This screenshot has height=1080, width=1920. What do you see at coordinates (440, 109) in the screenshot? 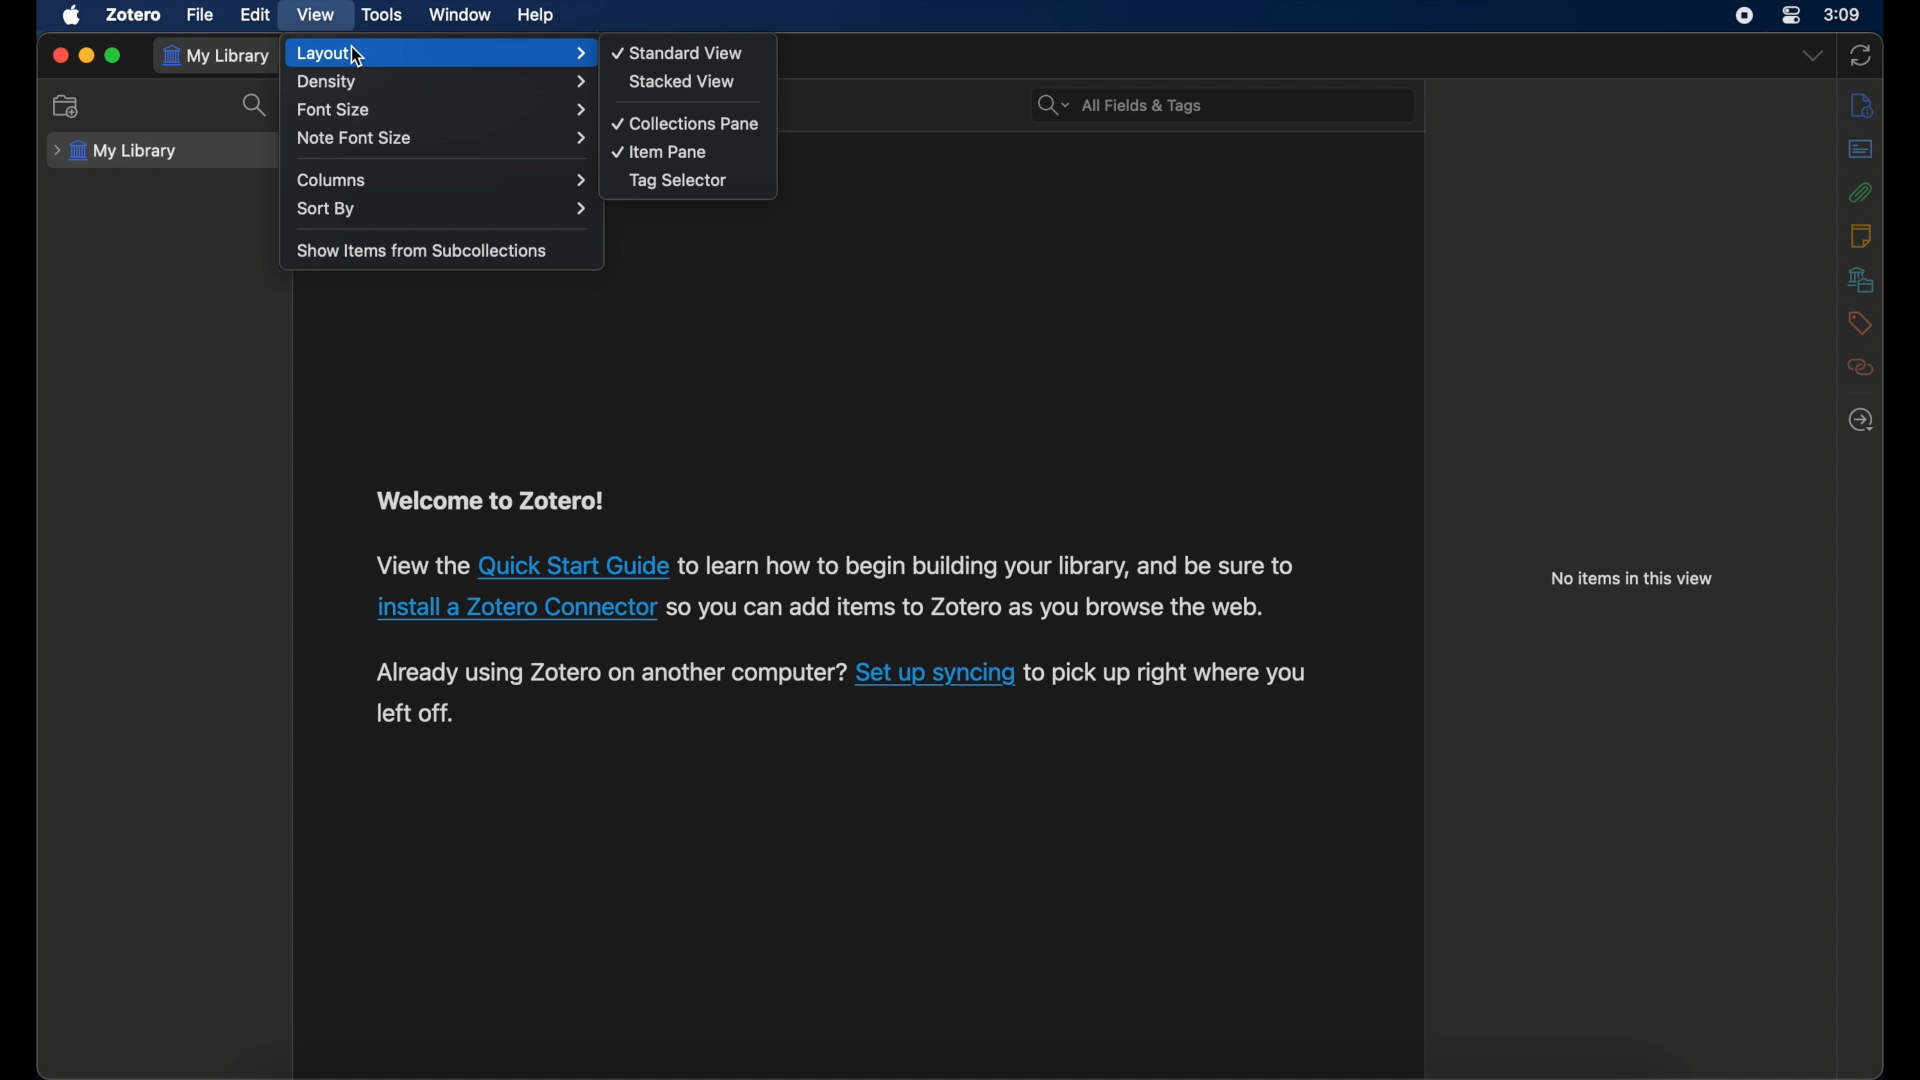
I see `font size` at bounding box center [440, 109].